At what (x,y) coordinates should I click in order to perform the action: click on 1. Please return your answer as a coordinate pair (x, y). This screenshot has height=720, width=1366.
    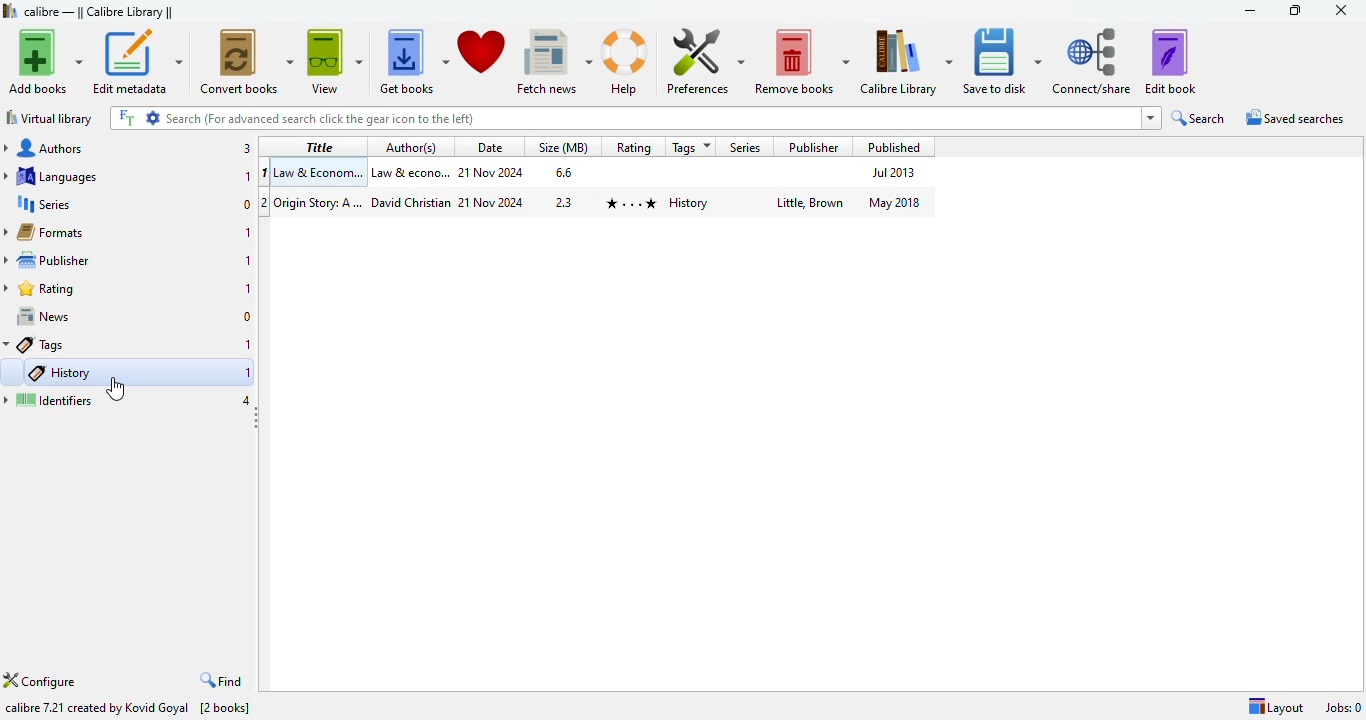
    Looking at the image, I should click on (249, 375).